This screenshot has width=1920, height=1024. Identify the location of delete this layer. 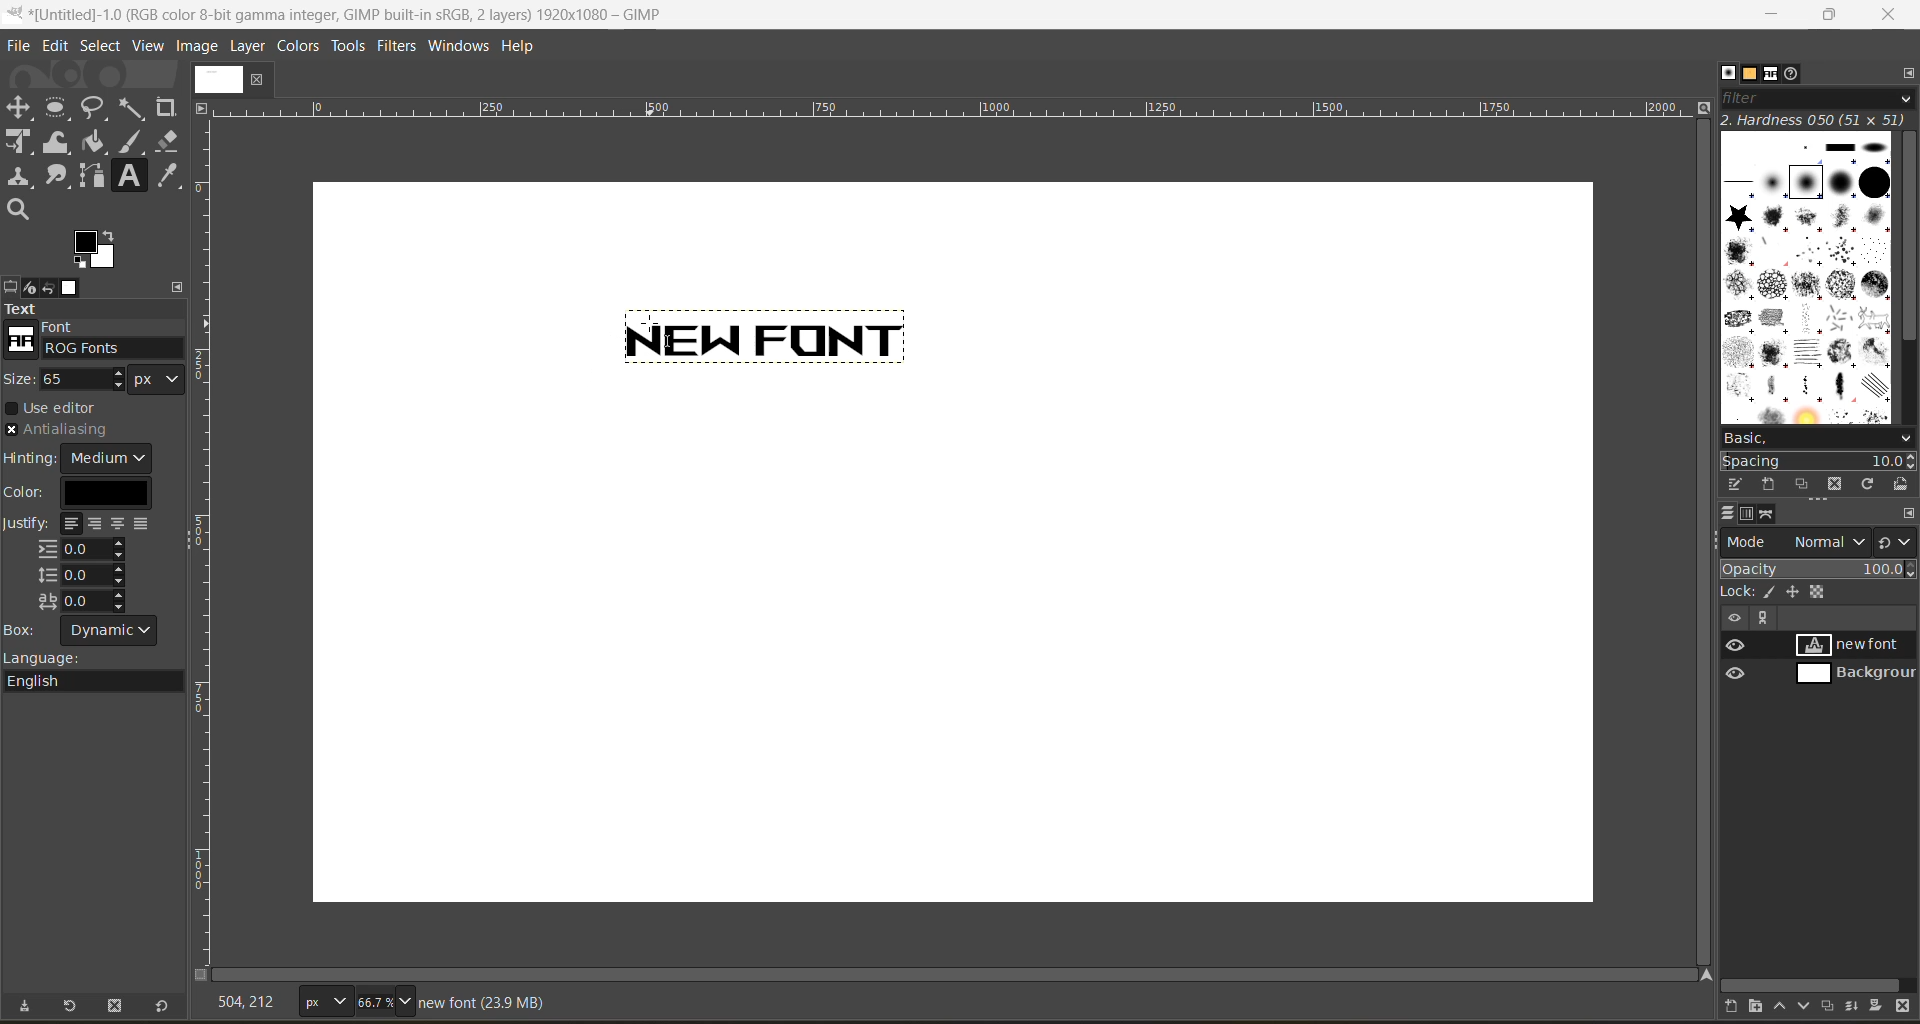
(1903, 1010).